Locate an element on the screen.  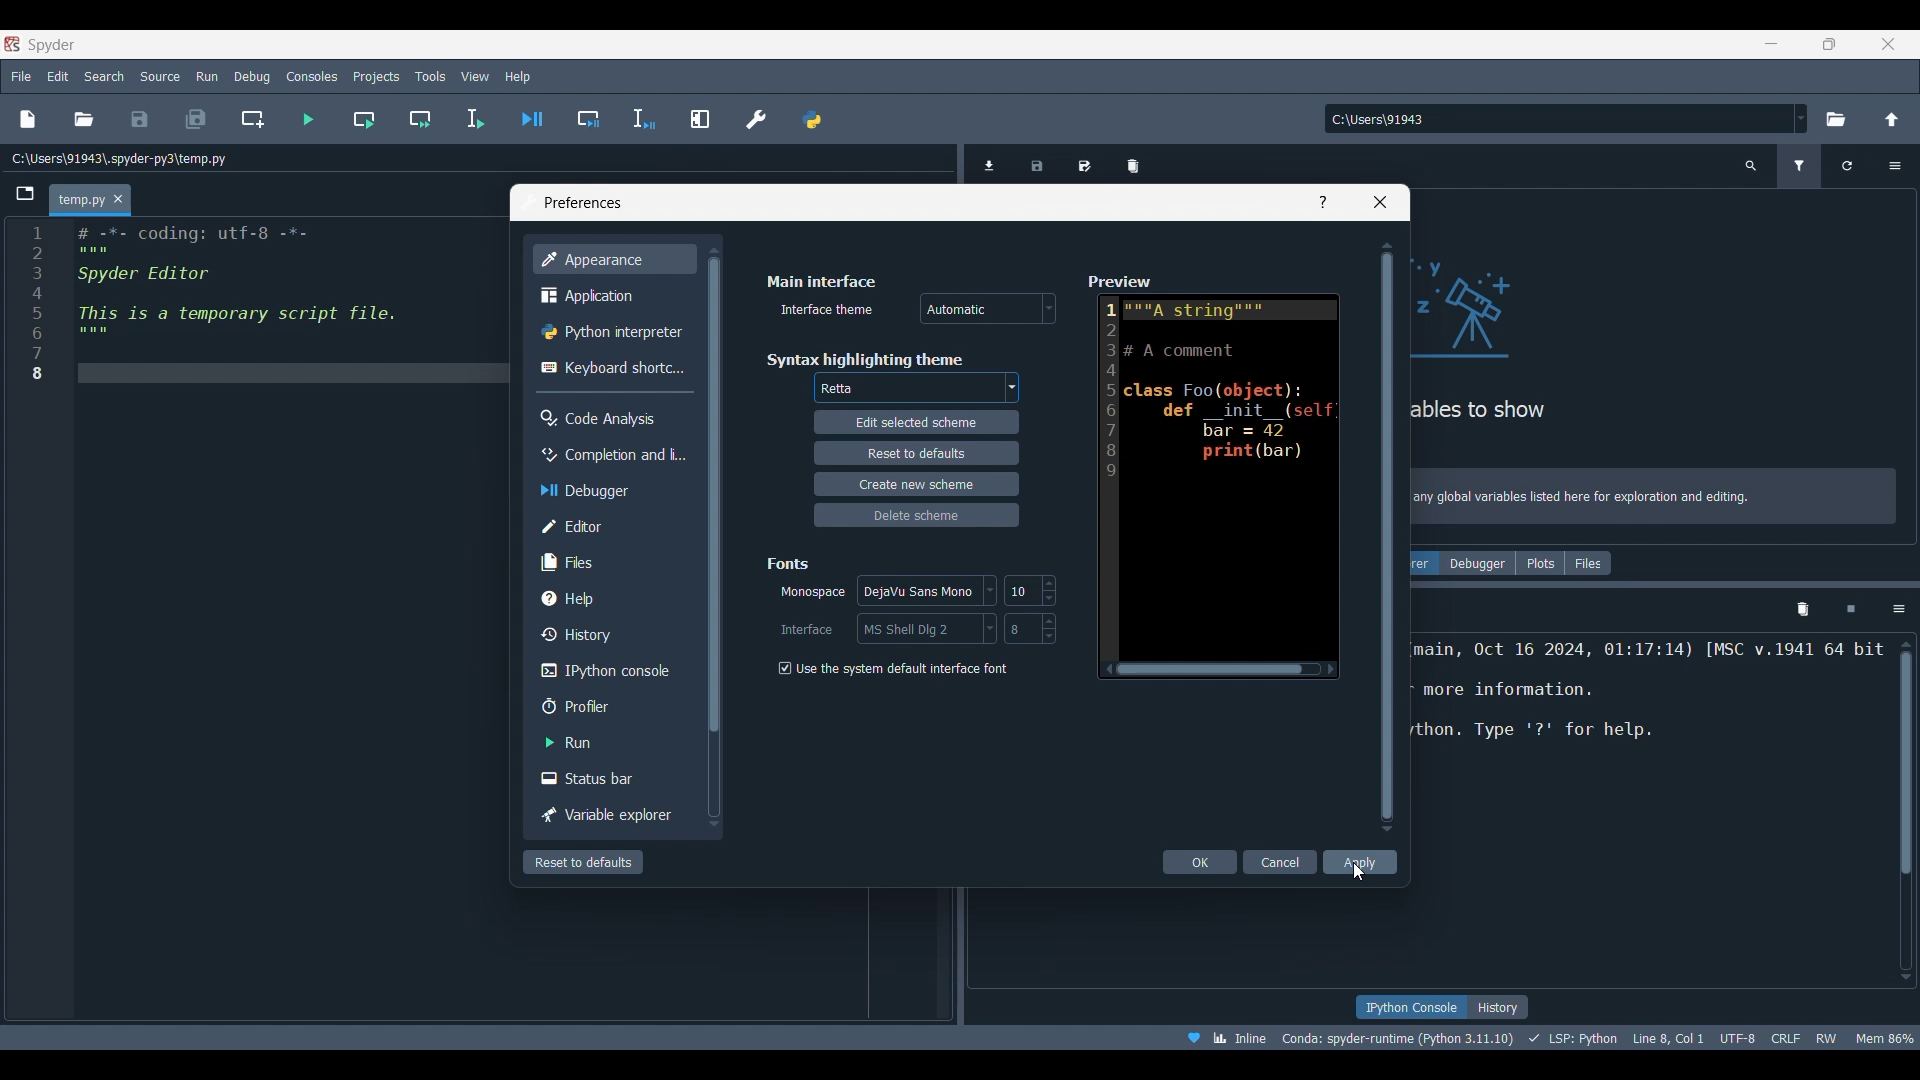
programming language is located at coordinates (1576, 1037).